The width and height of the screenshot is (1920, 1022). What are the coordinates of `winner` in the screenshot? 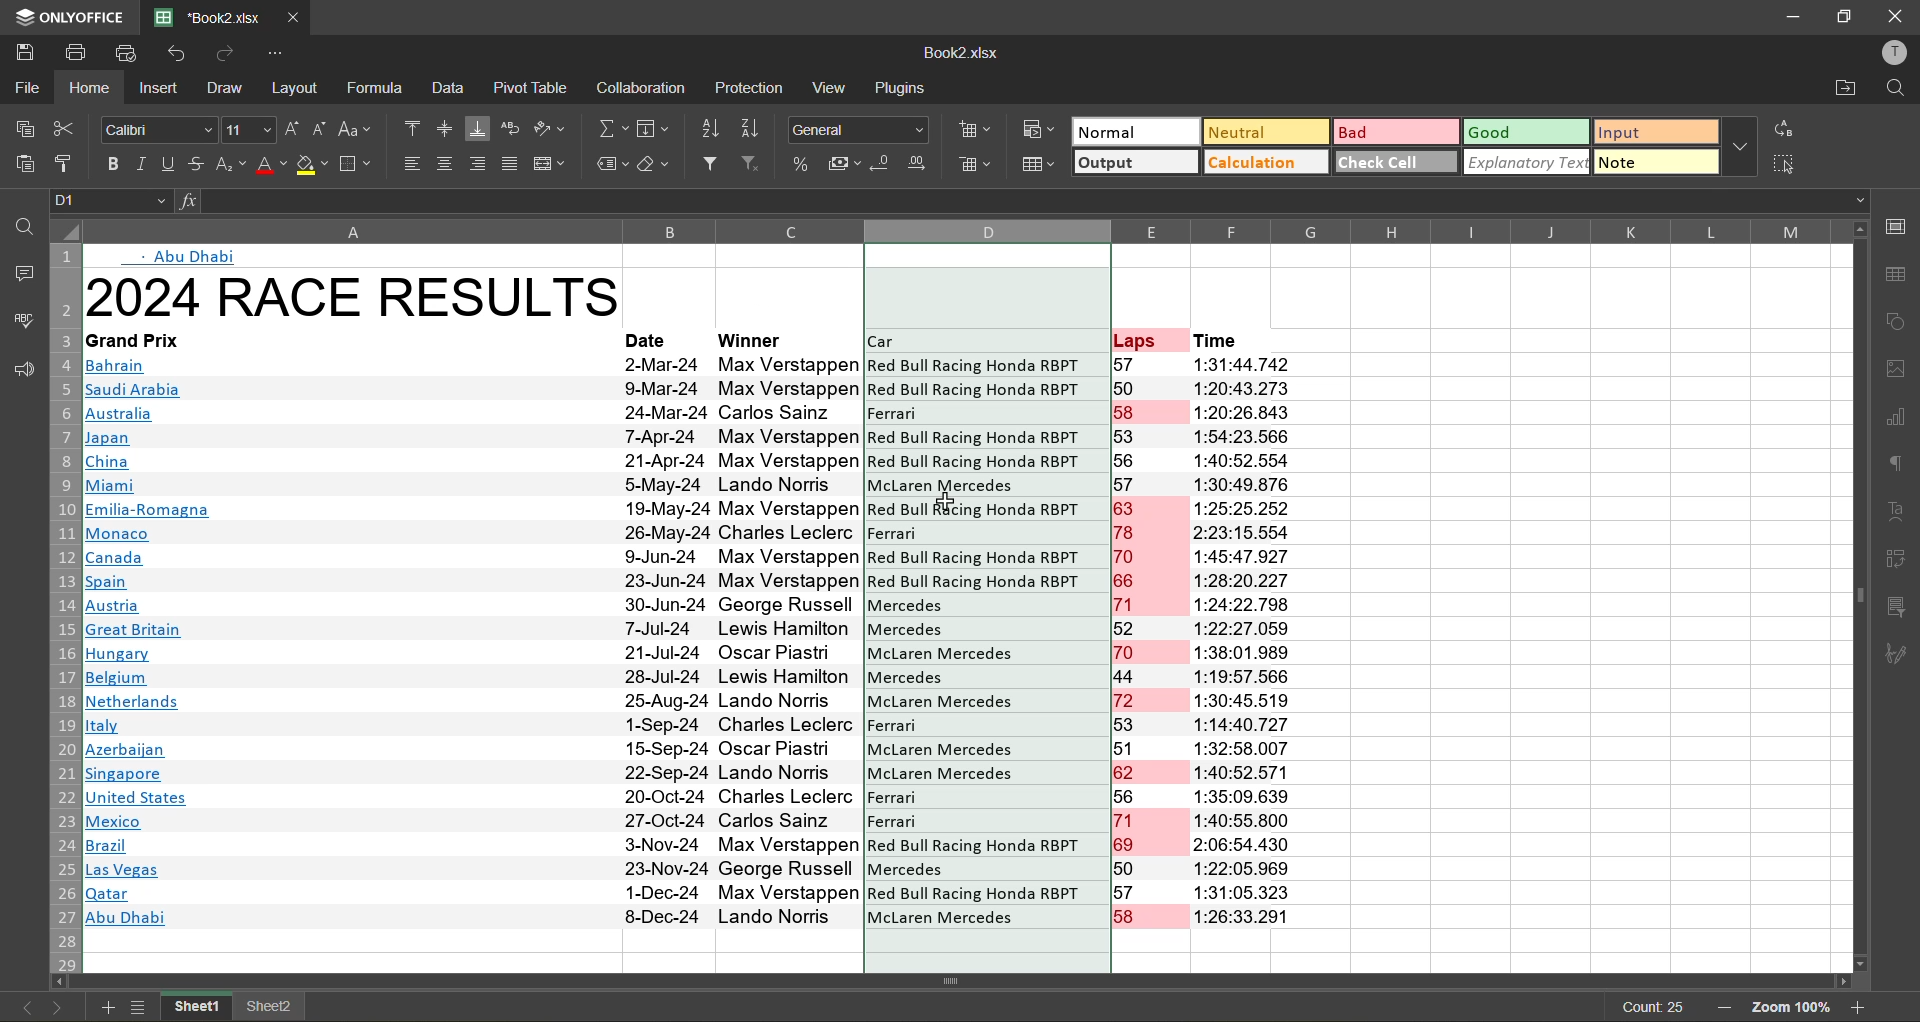 It's located at (750, 341).